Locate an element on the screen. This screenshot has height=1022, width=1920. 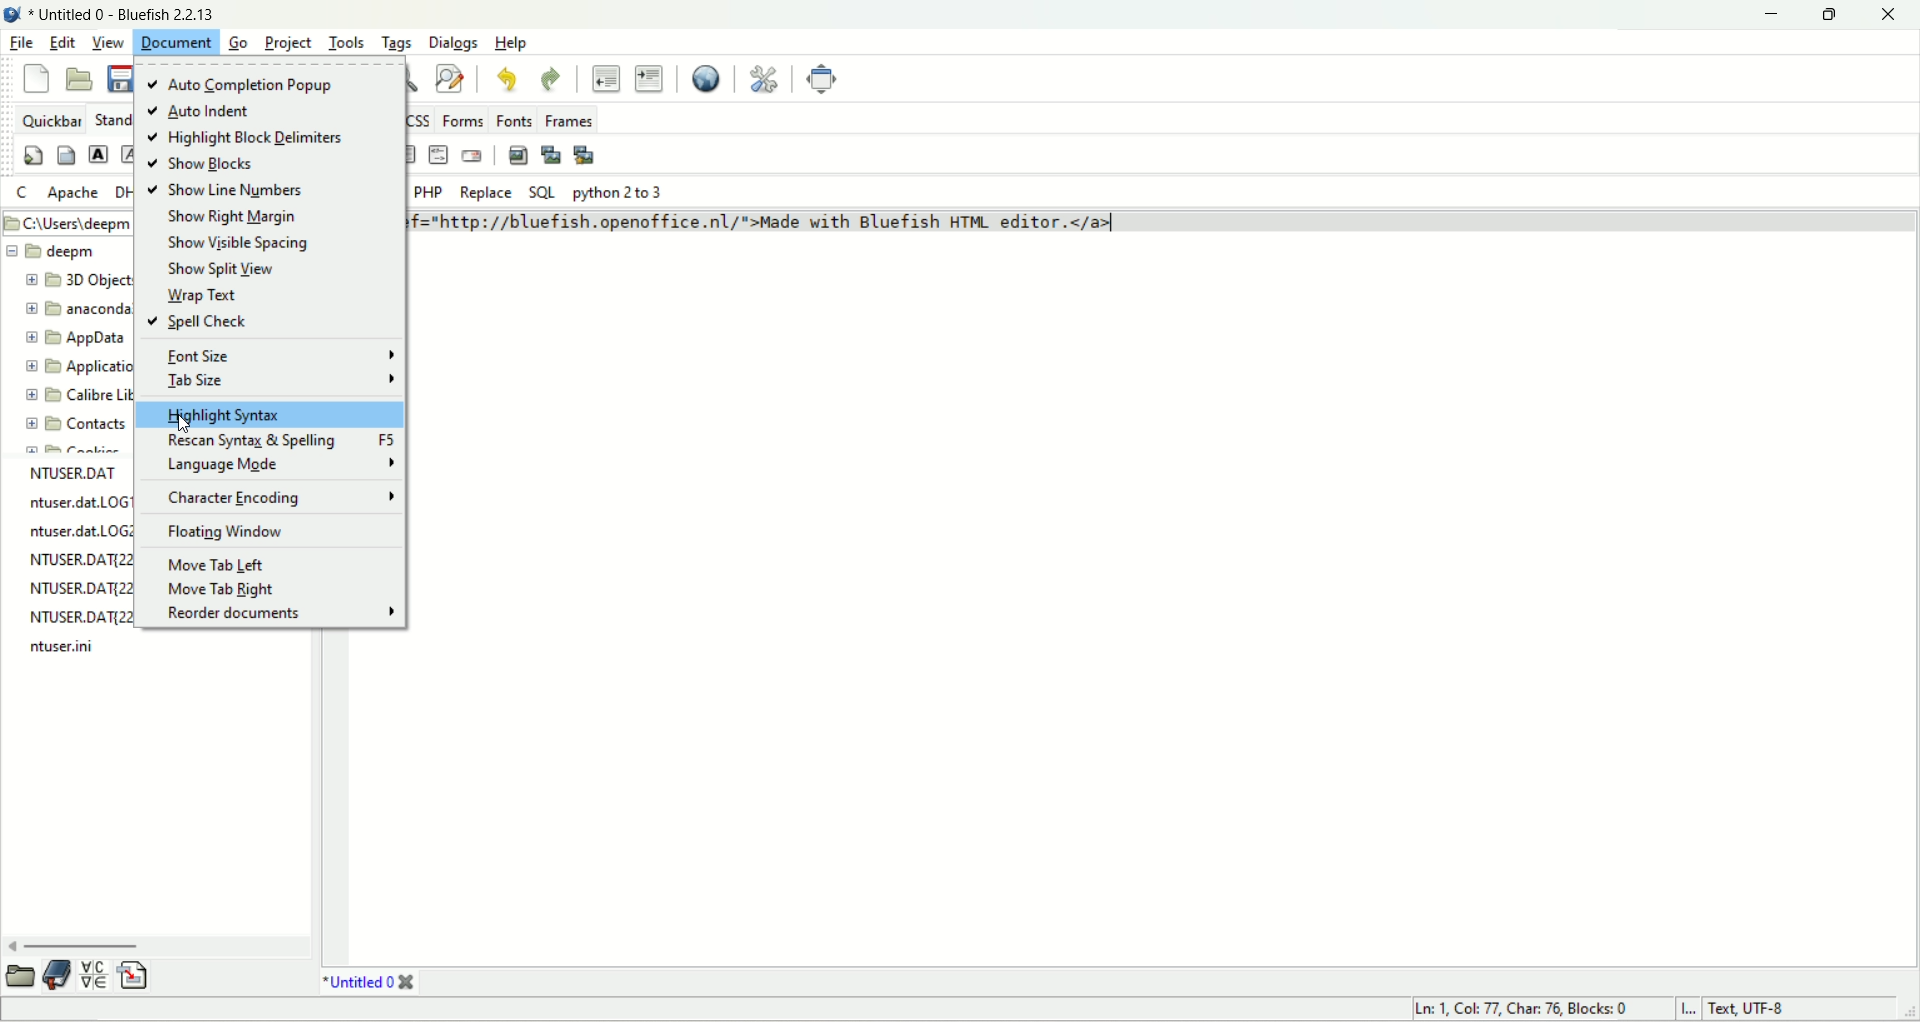
new is located at coordinates (38, 77).